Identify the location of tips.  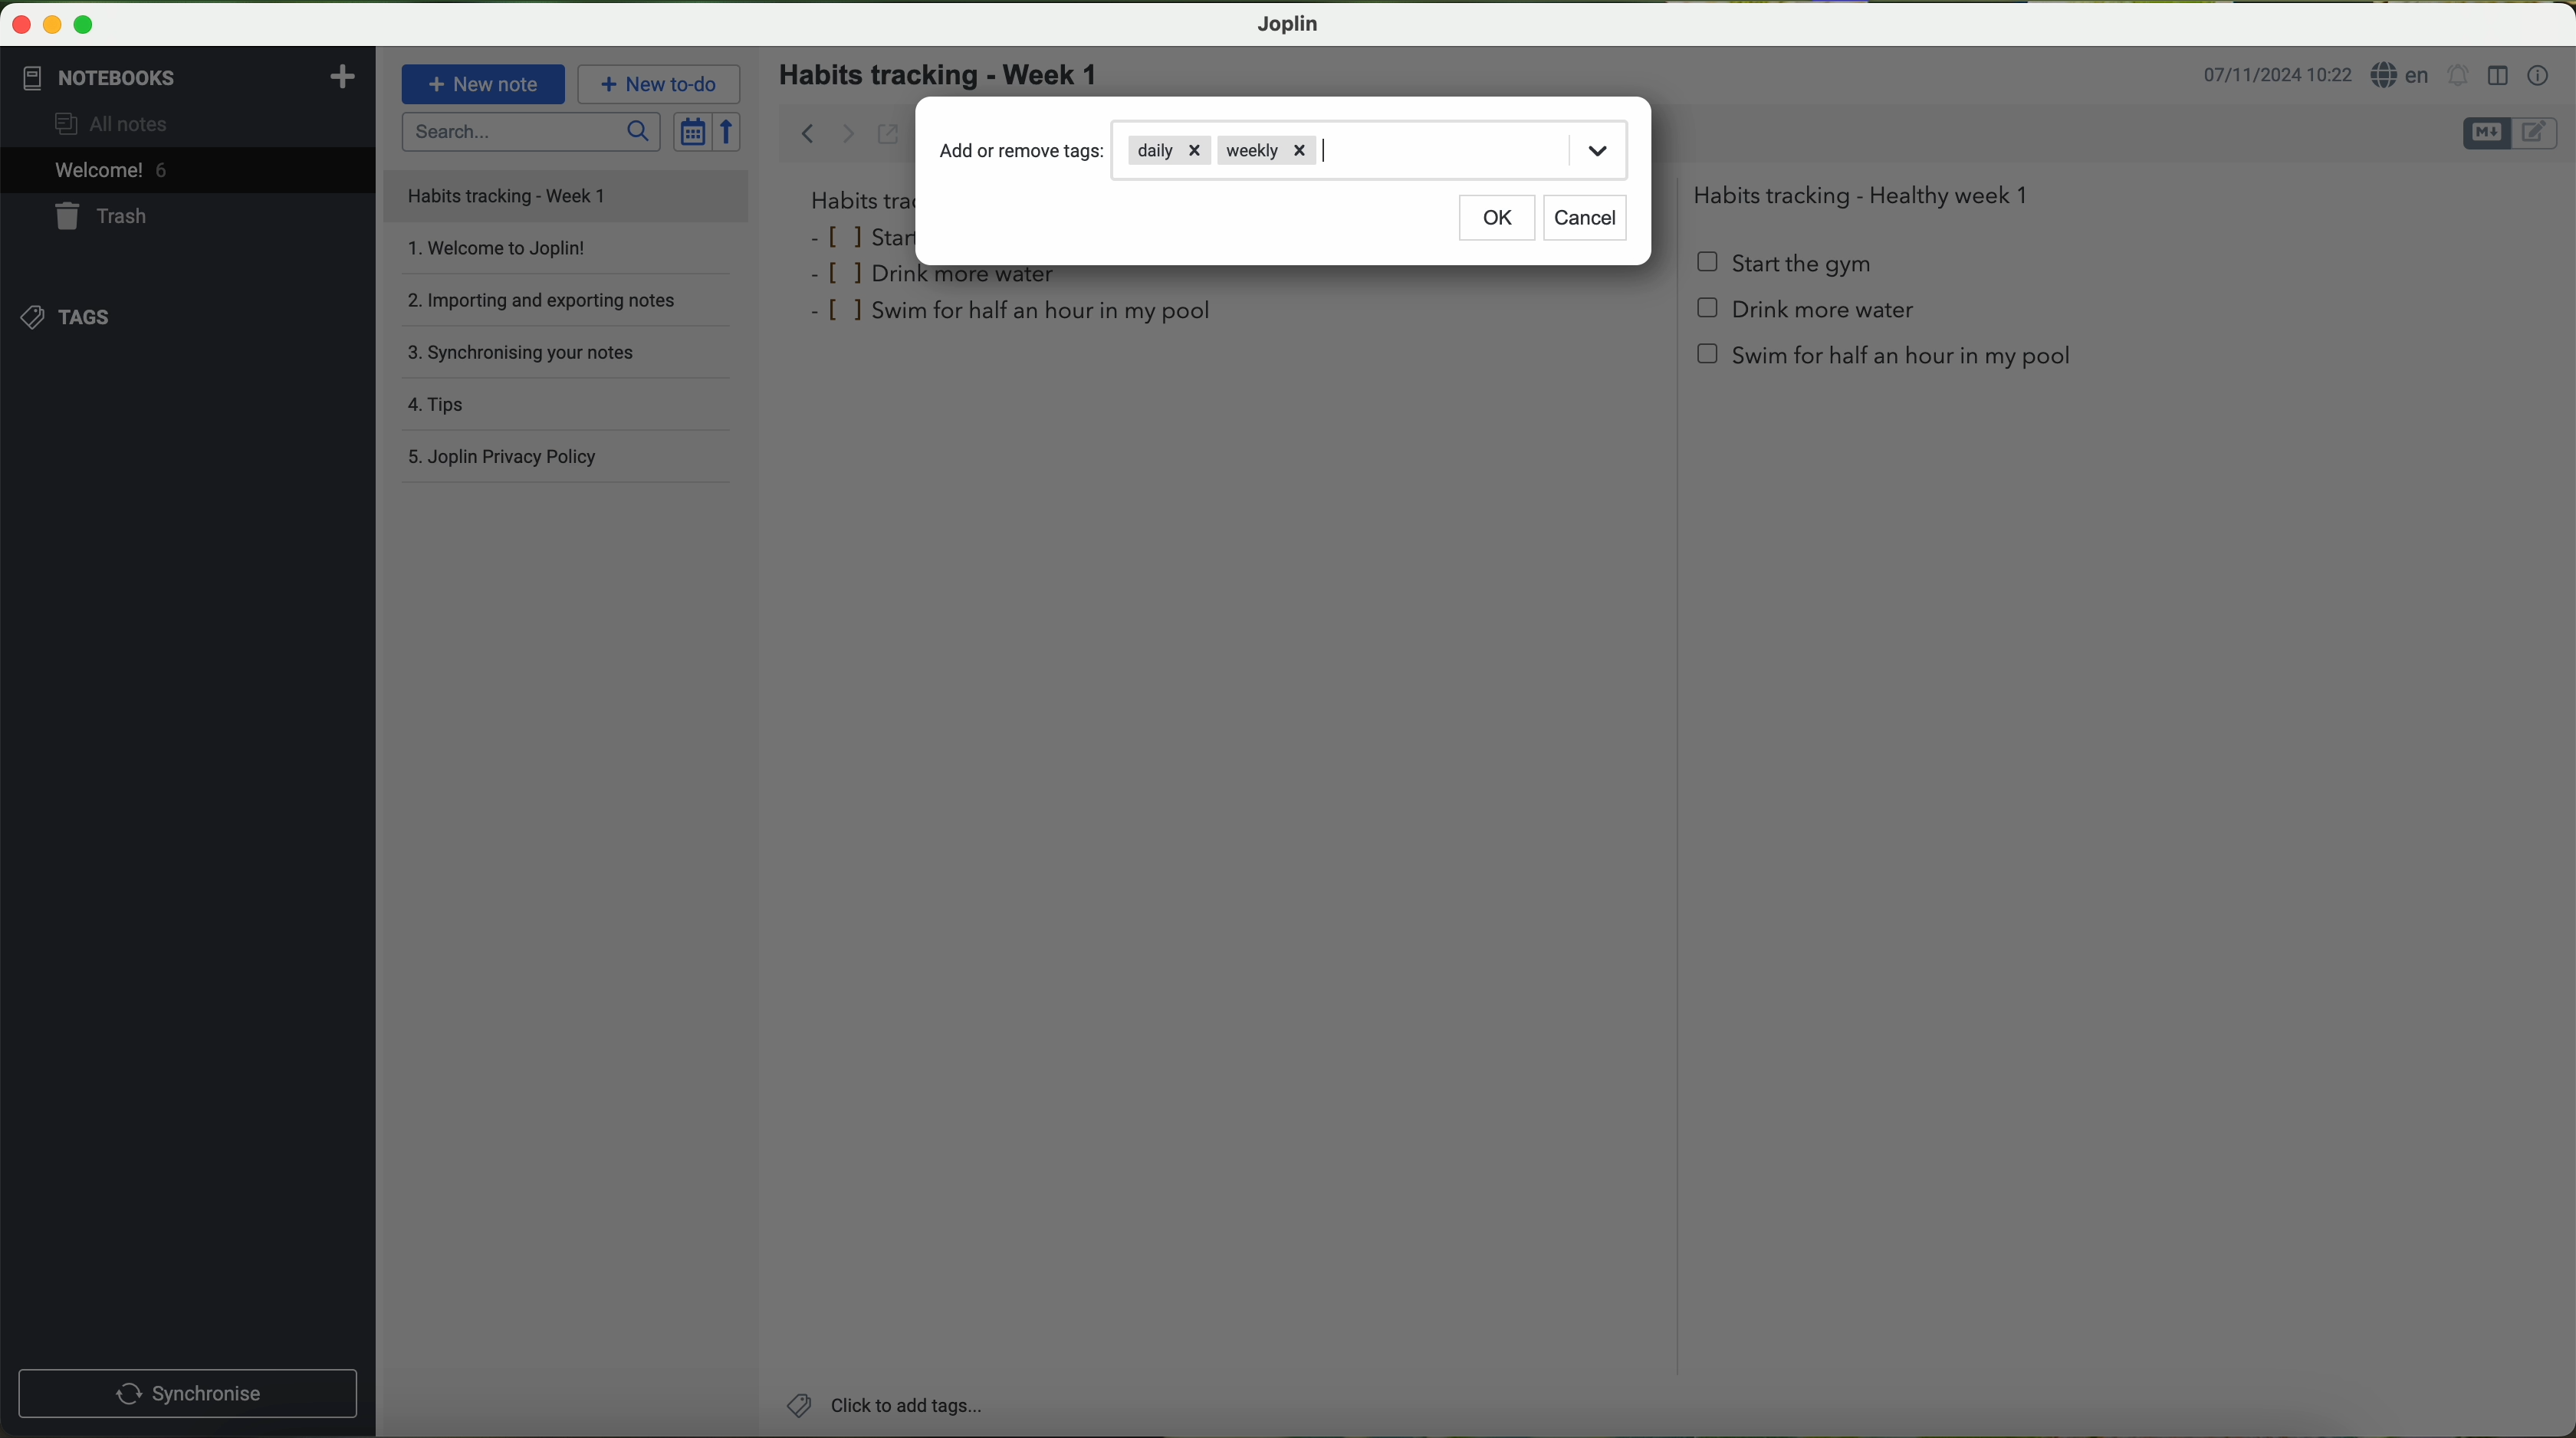
(570, 409).